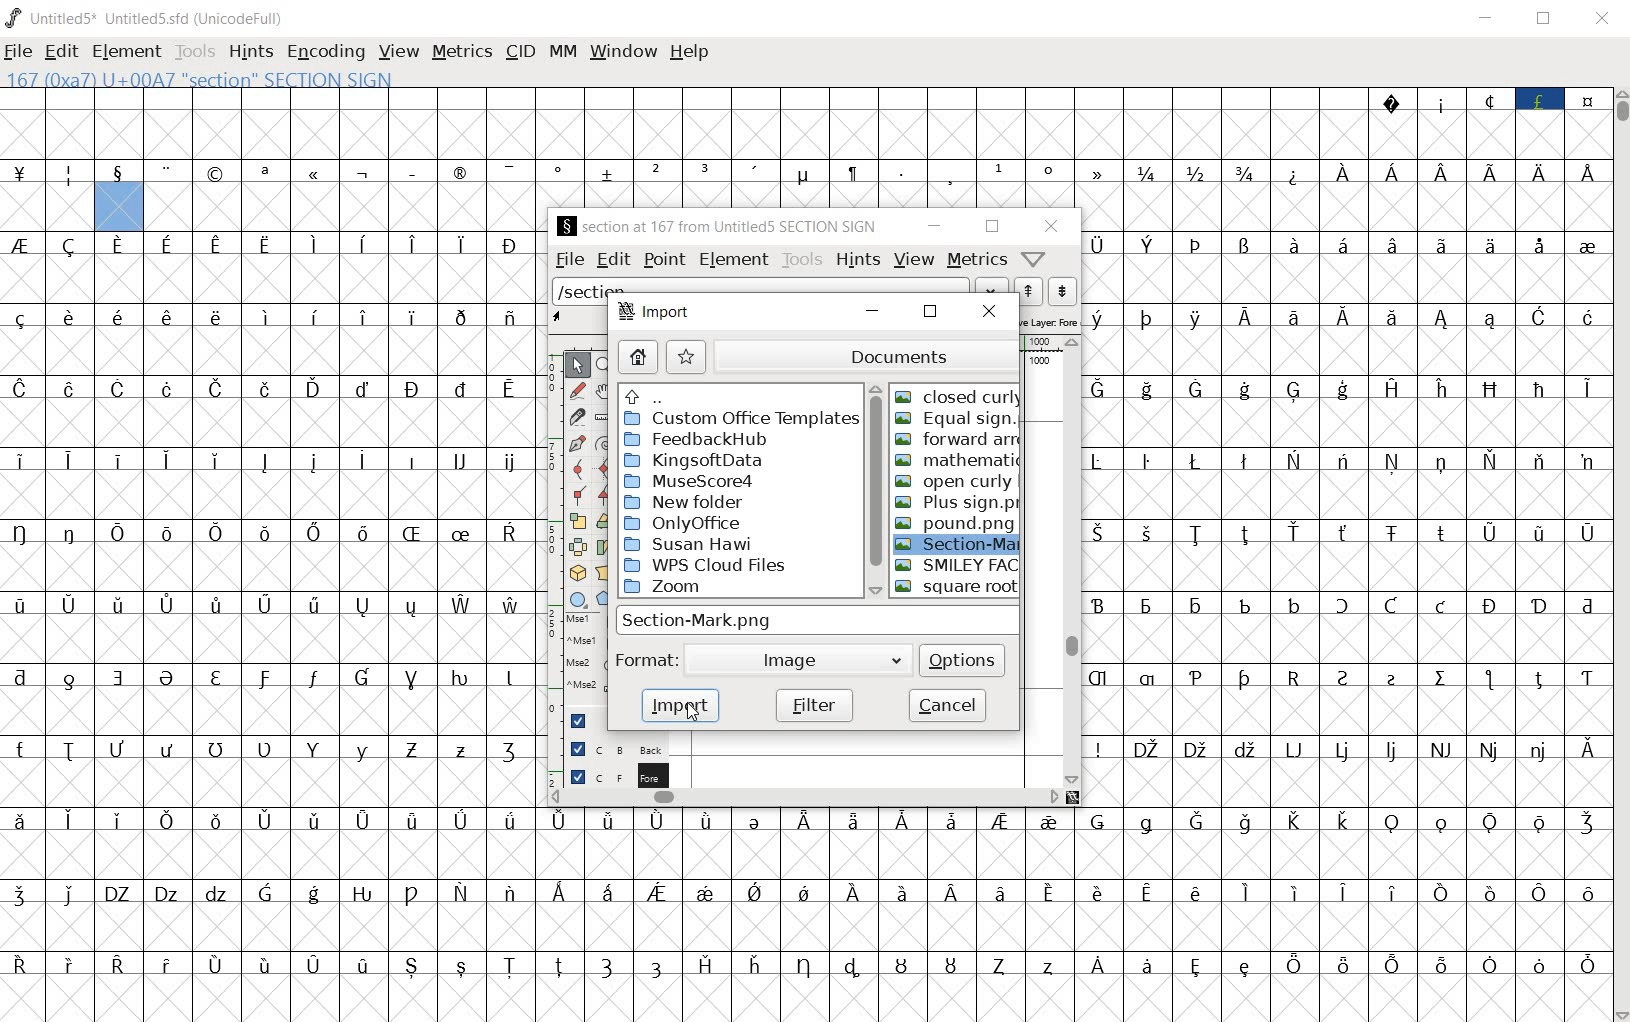 The width and height of the screenshot is (1630, 1022). I want to click on special letters, so click(274, 750).